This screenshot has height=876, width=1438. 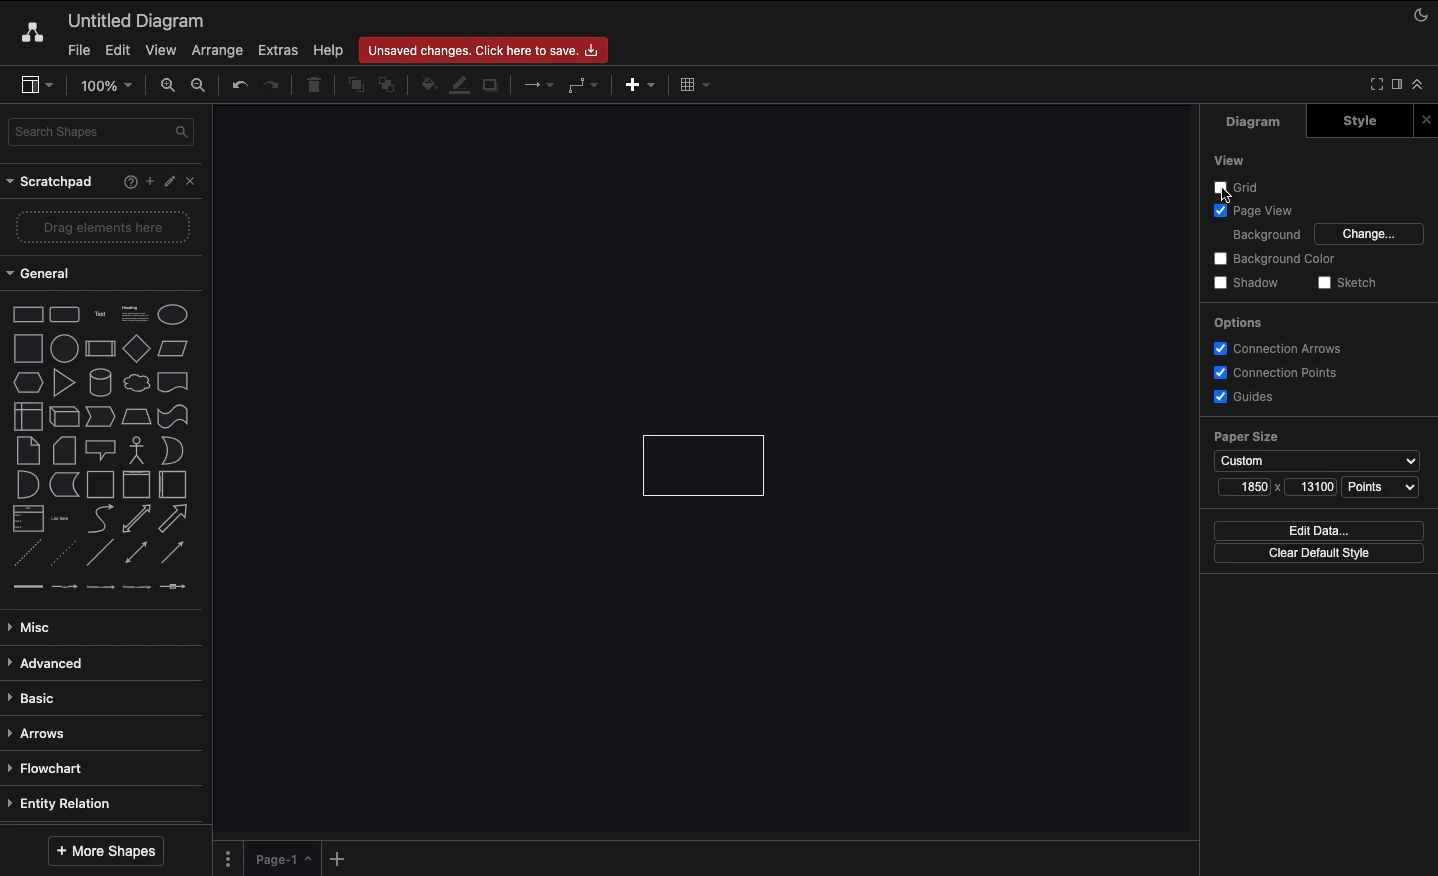 What do you see at coordinates (1429, 118) in the screenshot?
I see `Close` at bounding box center [1429, 118].